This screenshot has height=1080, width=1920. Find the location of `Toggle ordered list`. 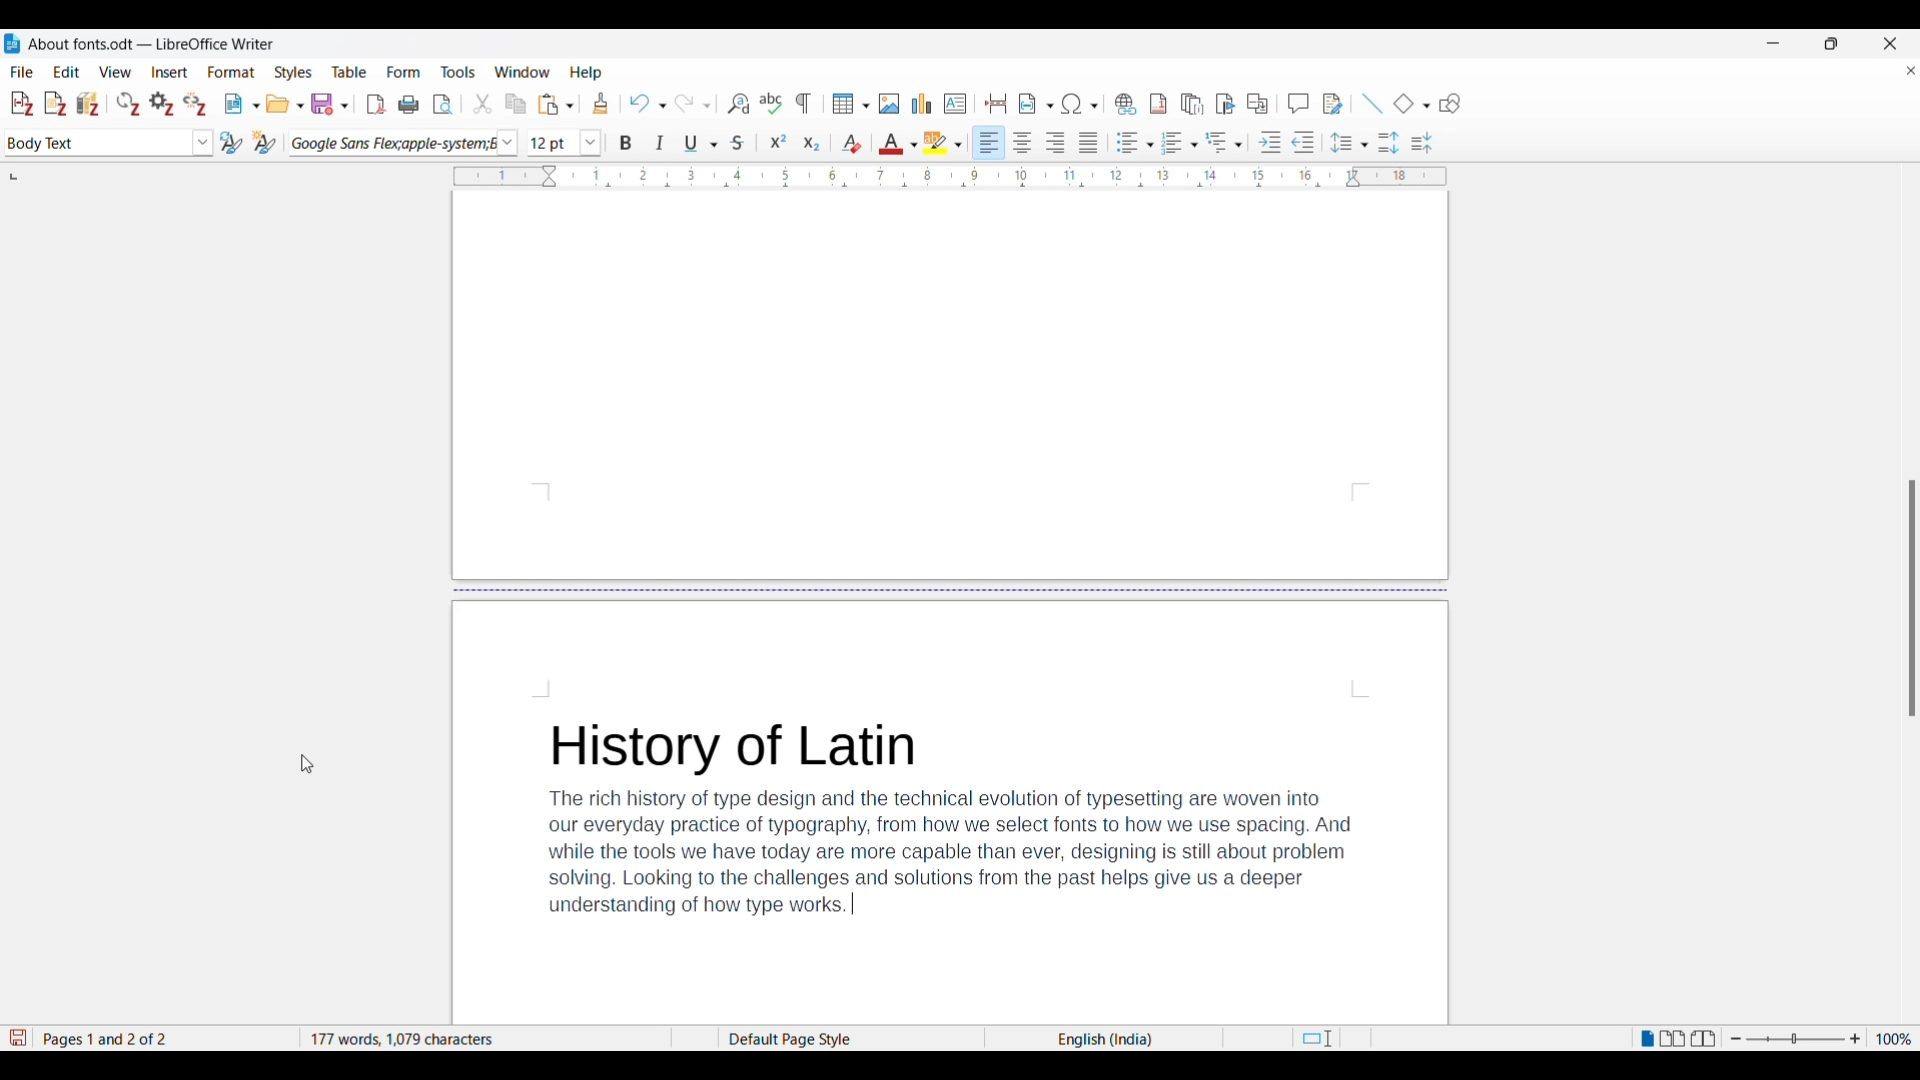

Toggle ordered list is located at coordinates (1179, 143).